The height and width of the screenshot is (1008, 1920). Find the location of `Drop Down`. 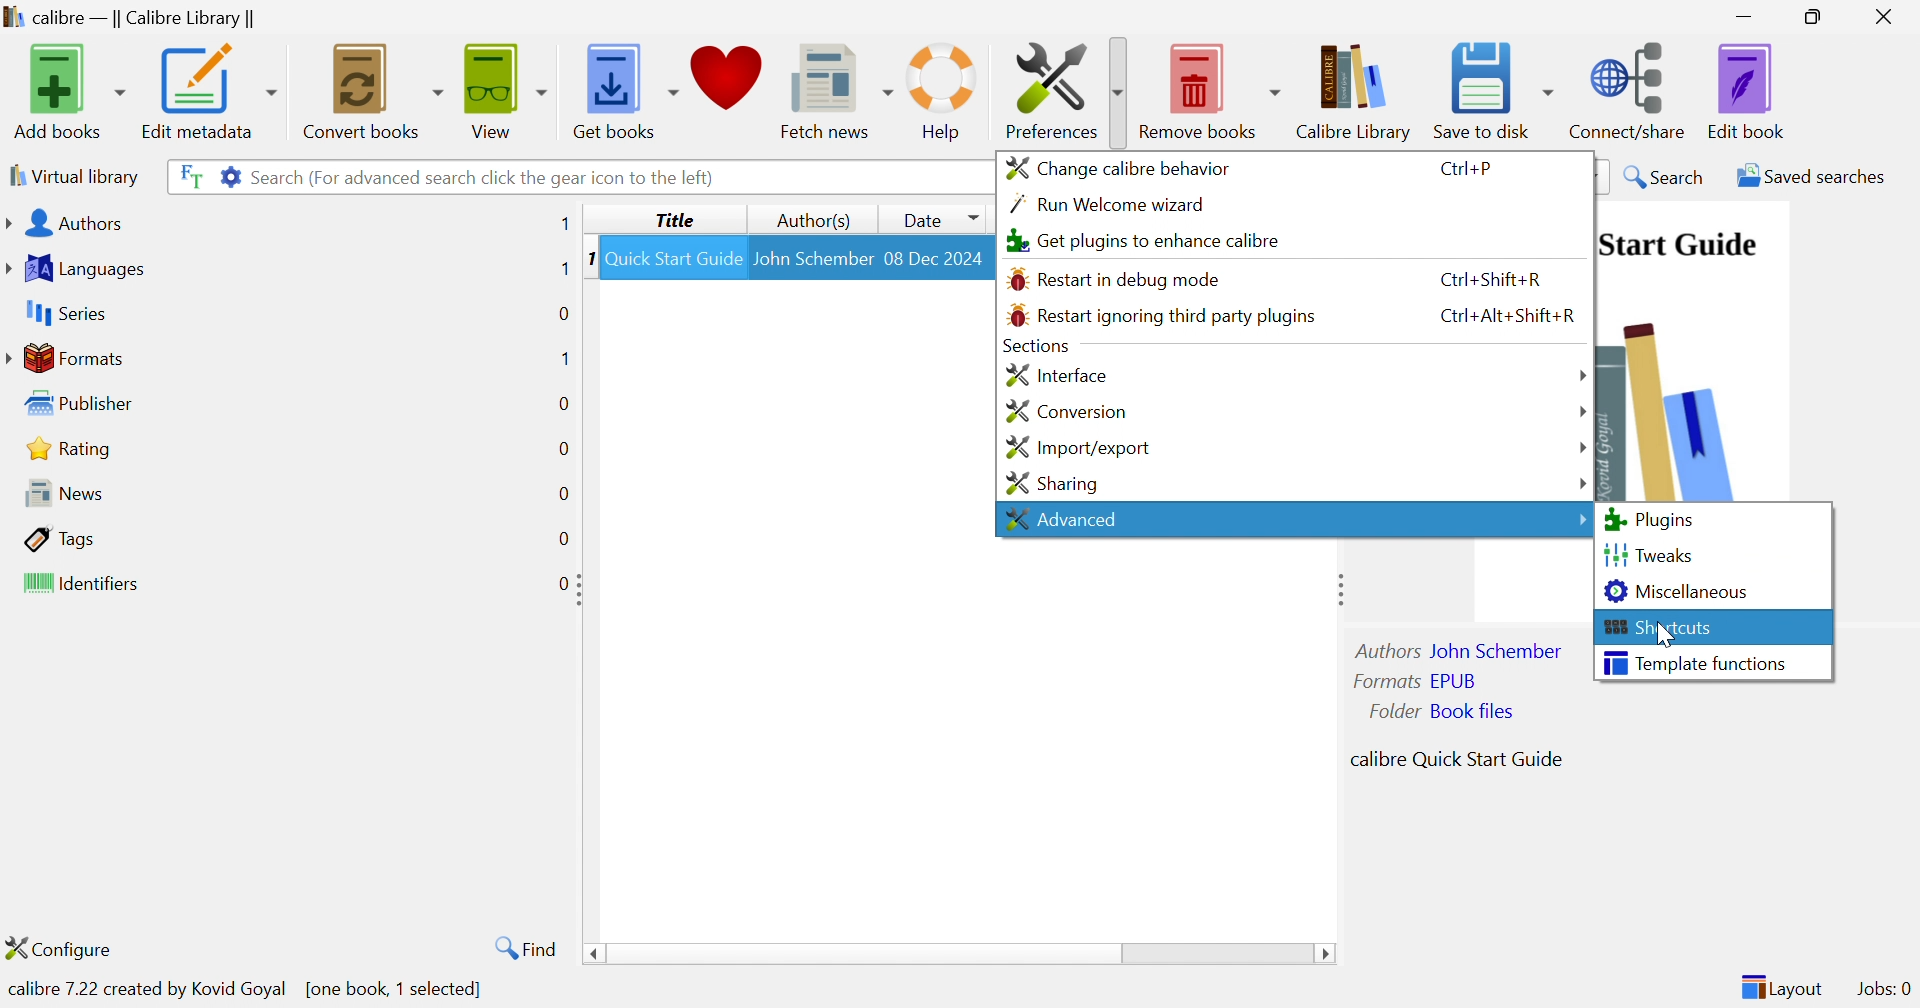

Drop Down is located at coordinates (1583, 481).